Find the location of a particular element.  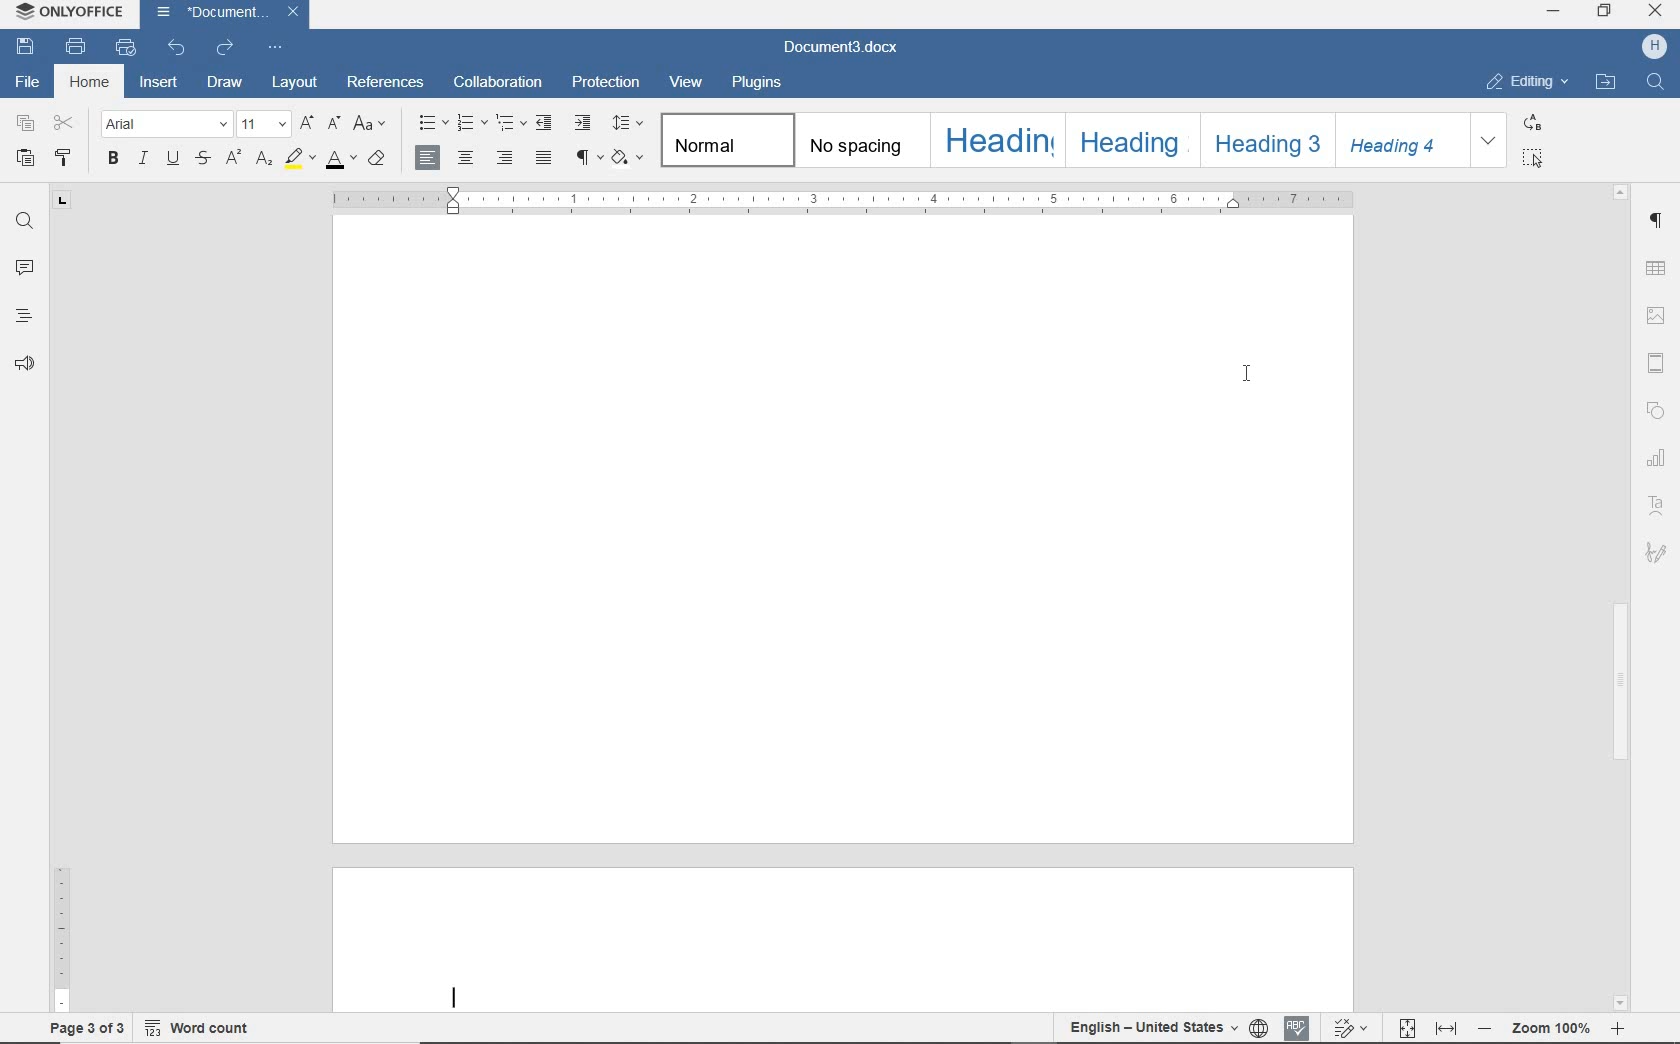

NORMAL is located at coordinates (723, 139).